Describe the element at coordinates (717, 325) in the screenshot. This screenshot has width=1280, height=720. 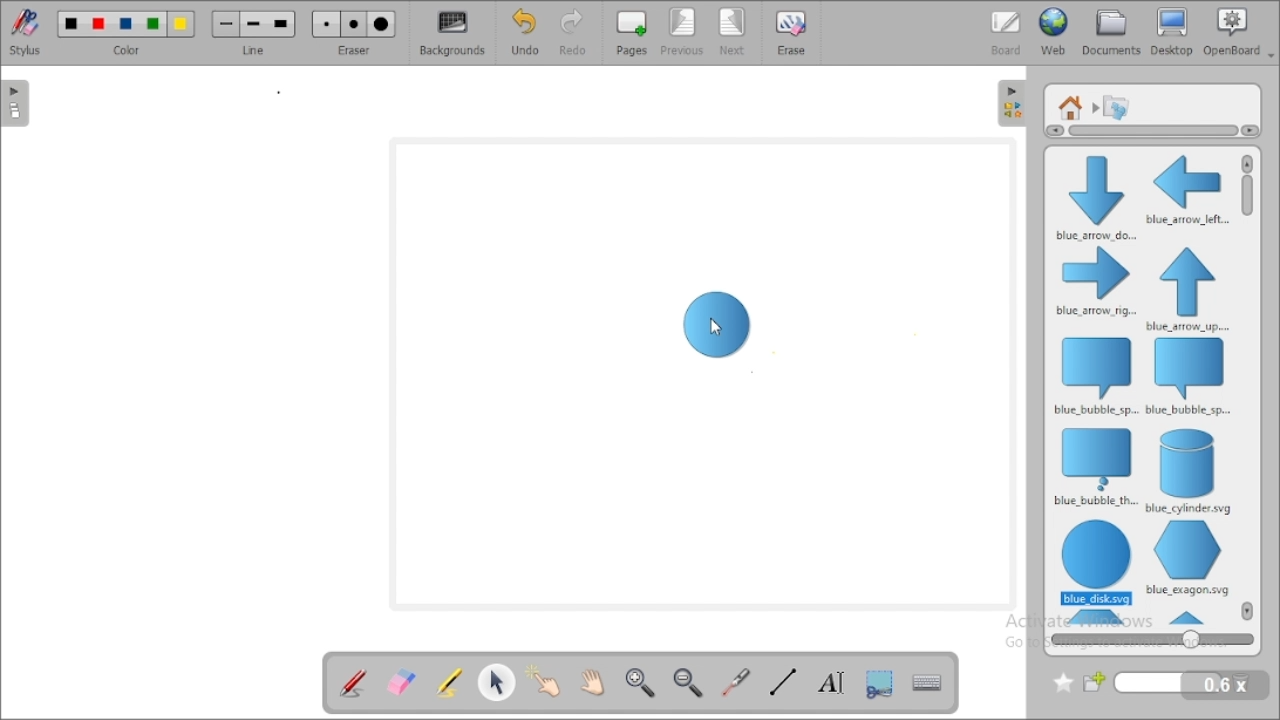
I see `drag to workspace` at that location.